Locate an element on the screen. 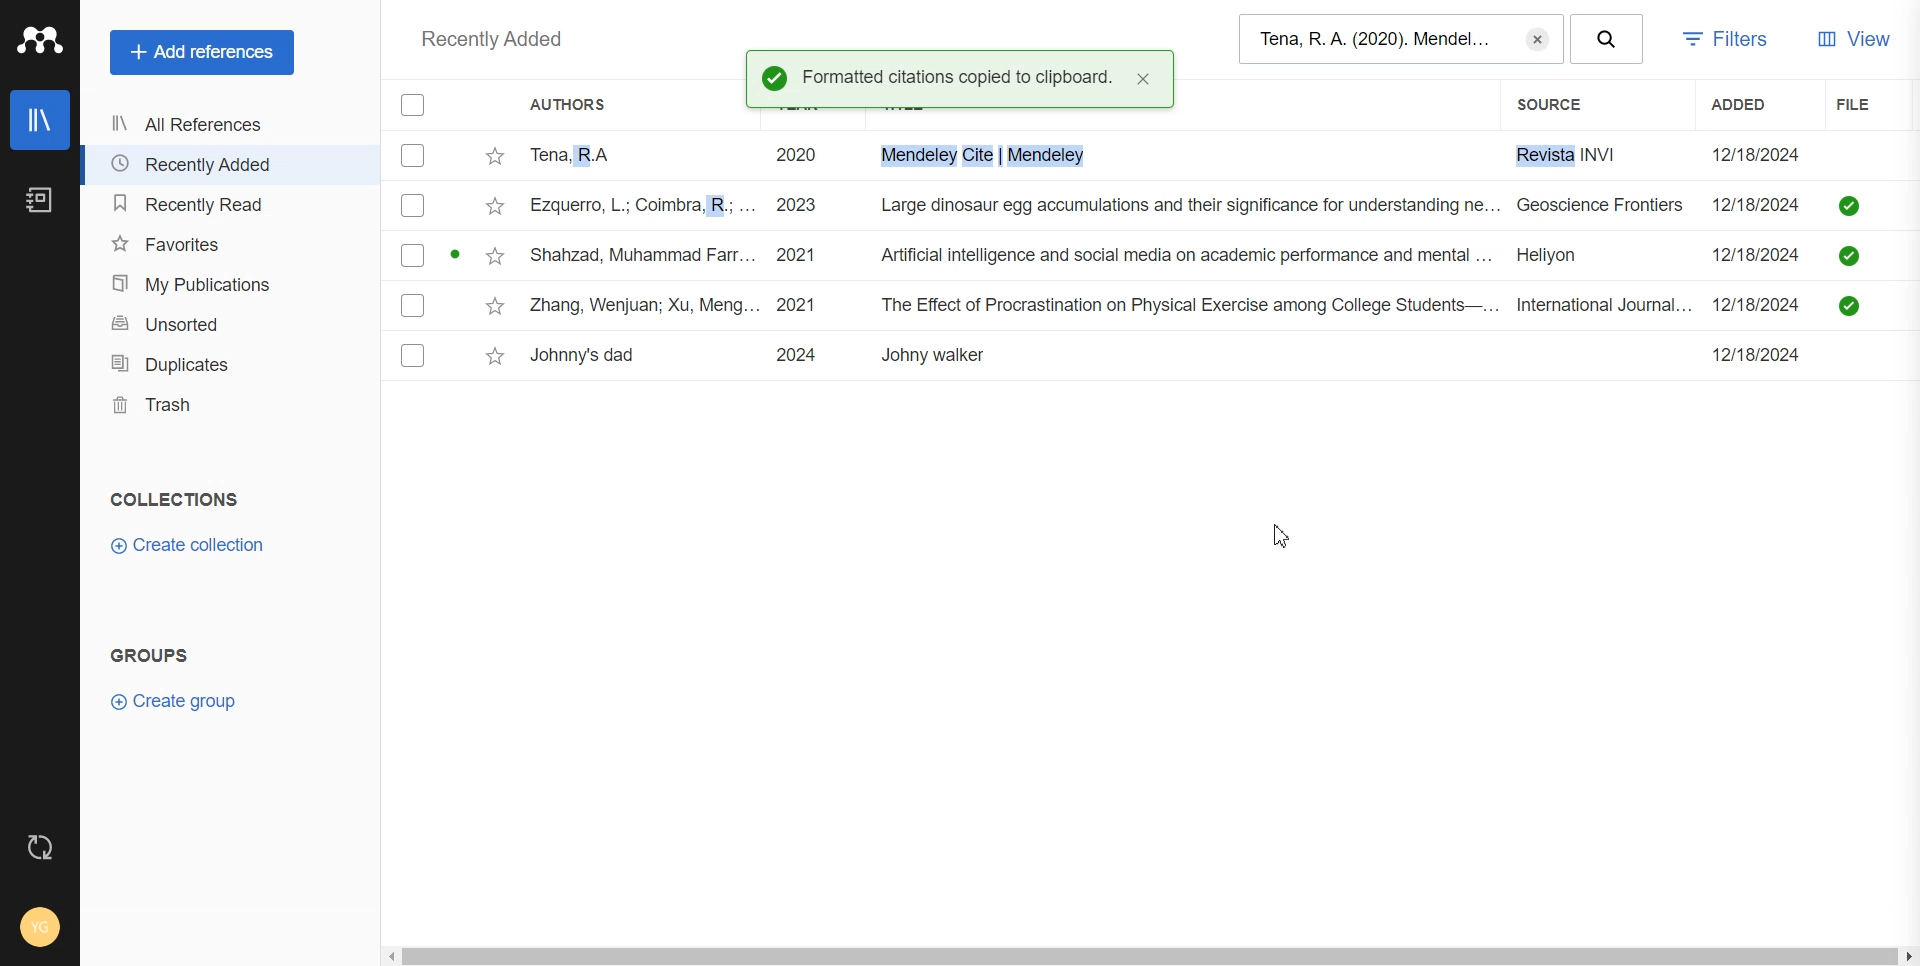 Image resolution: width=1920 pixels, height=966 pixels. 12/18/2024 is located at coordinates (1763, 253).